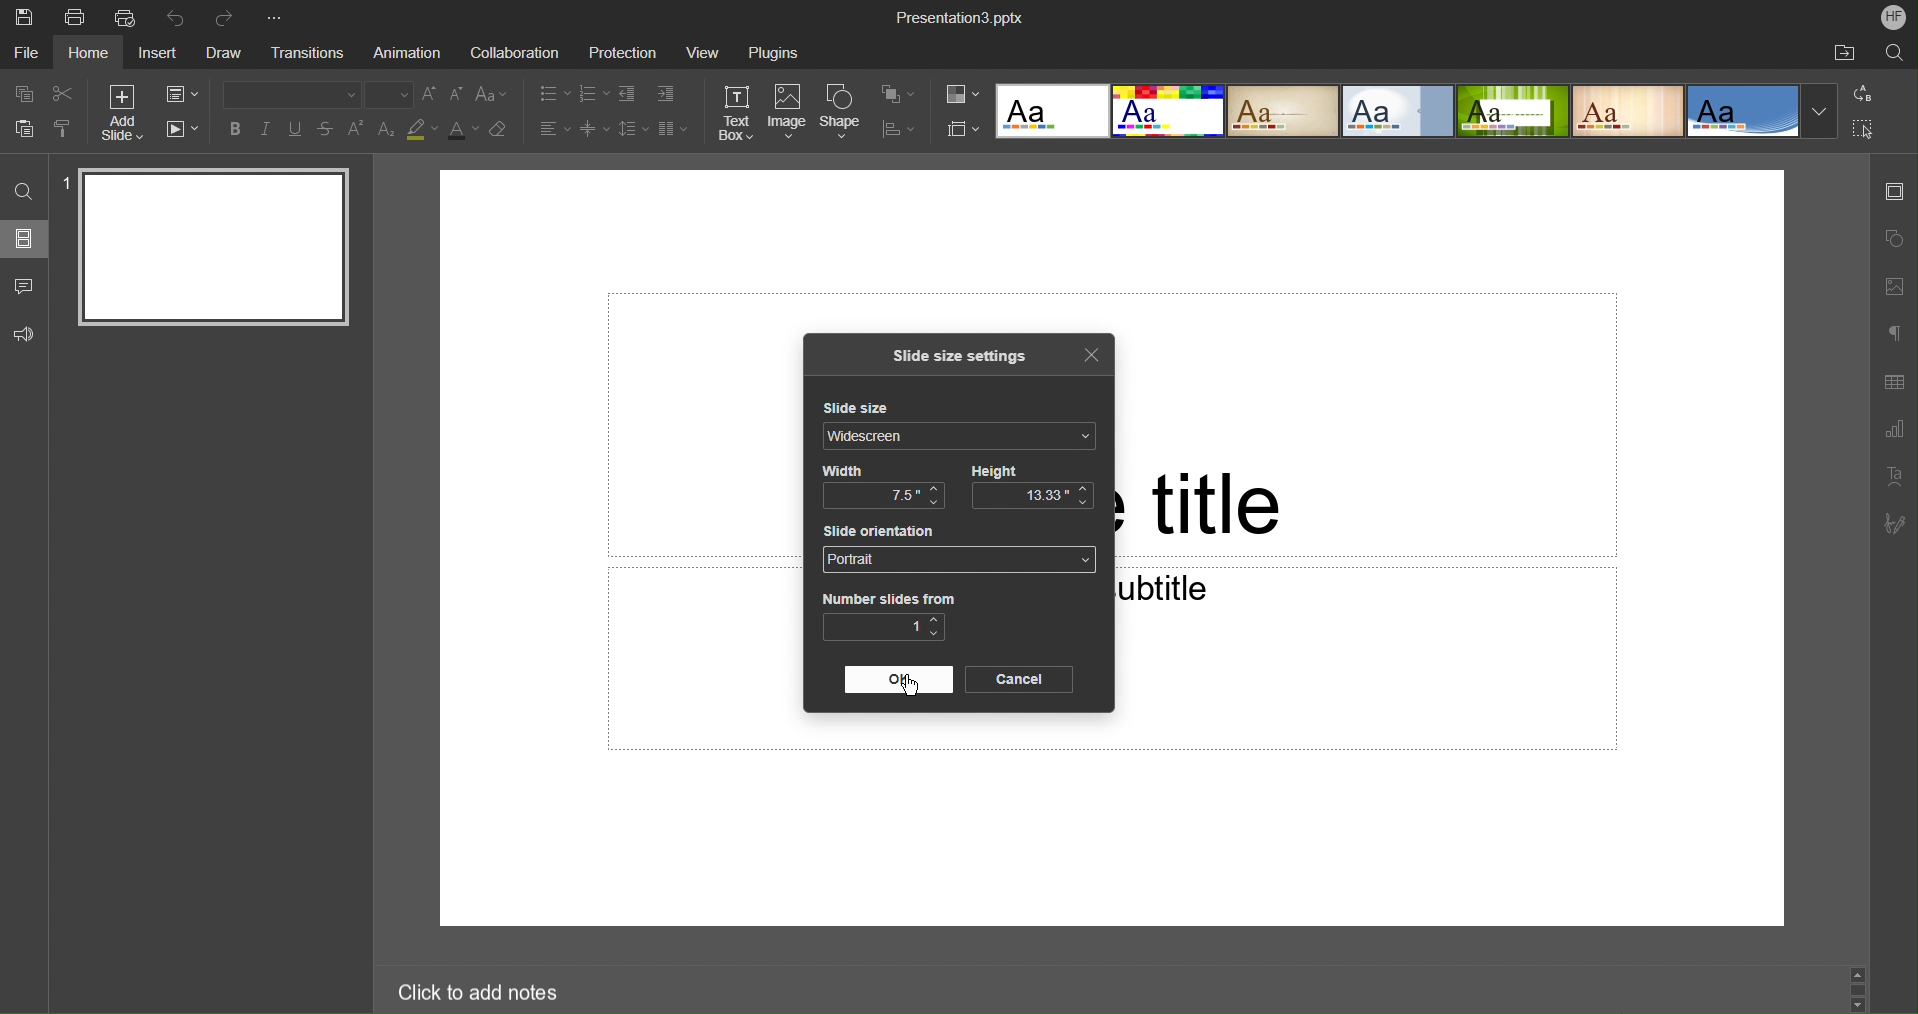 The height and width of the screenshot is (1014, 1918). Describe the element at coordinates (208, 249) in the screenshot. I see `Slide 1` at that location.